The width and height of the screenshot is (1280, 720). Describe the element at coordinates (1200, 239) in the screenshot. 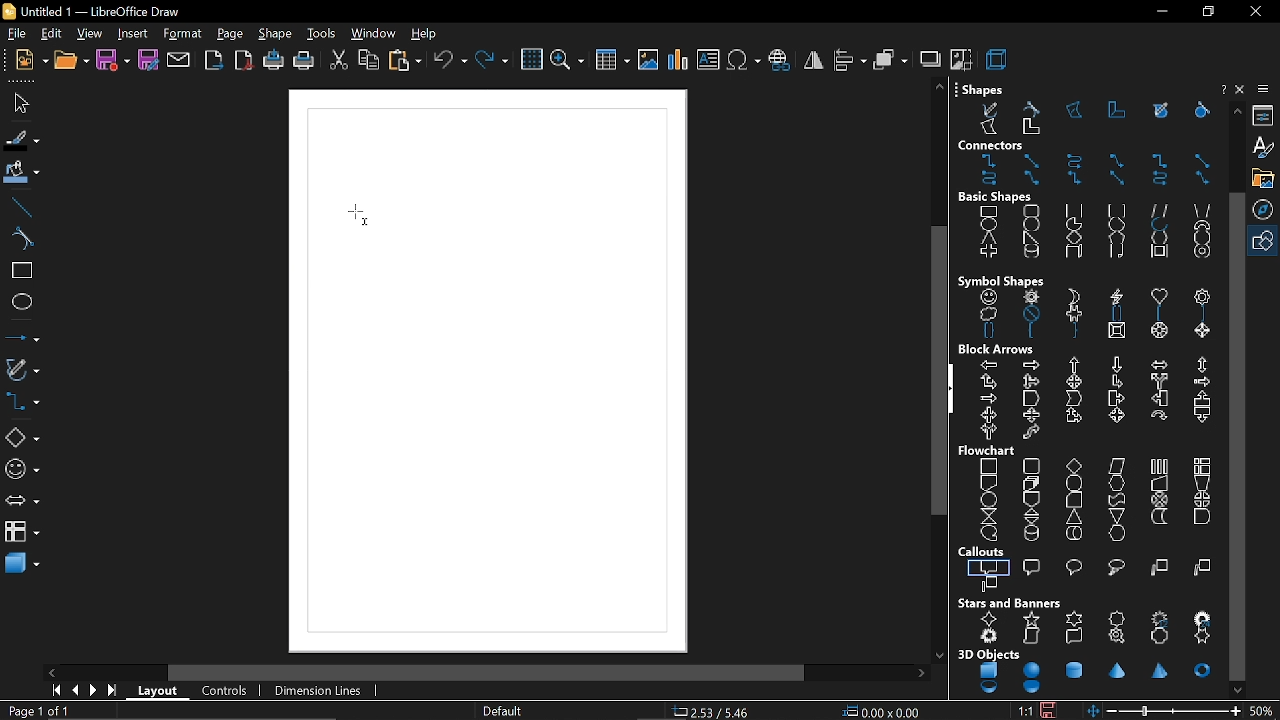

I see `octagon` at that location.